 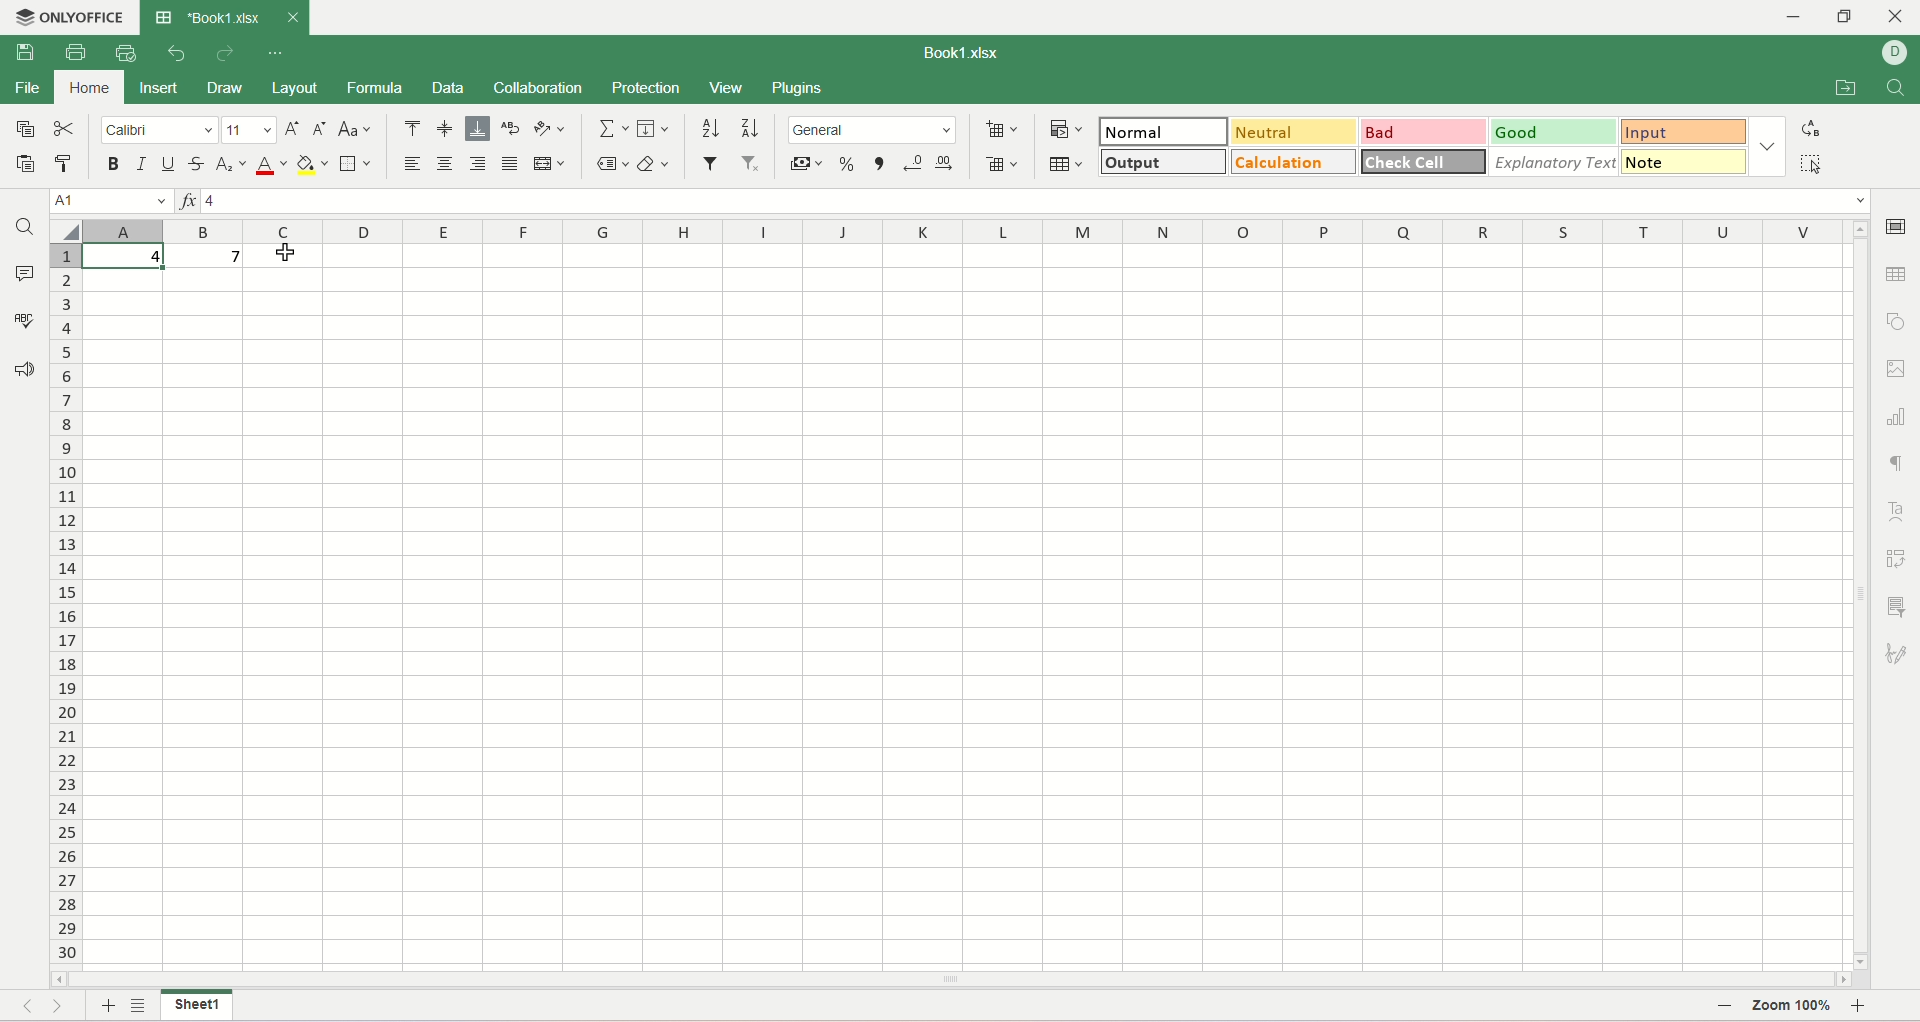 What do you see at coordinates (1066, 161) in the screenshot?
I see `insert table` at bounding box center [1066, 161].